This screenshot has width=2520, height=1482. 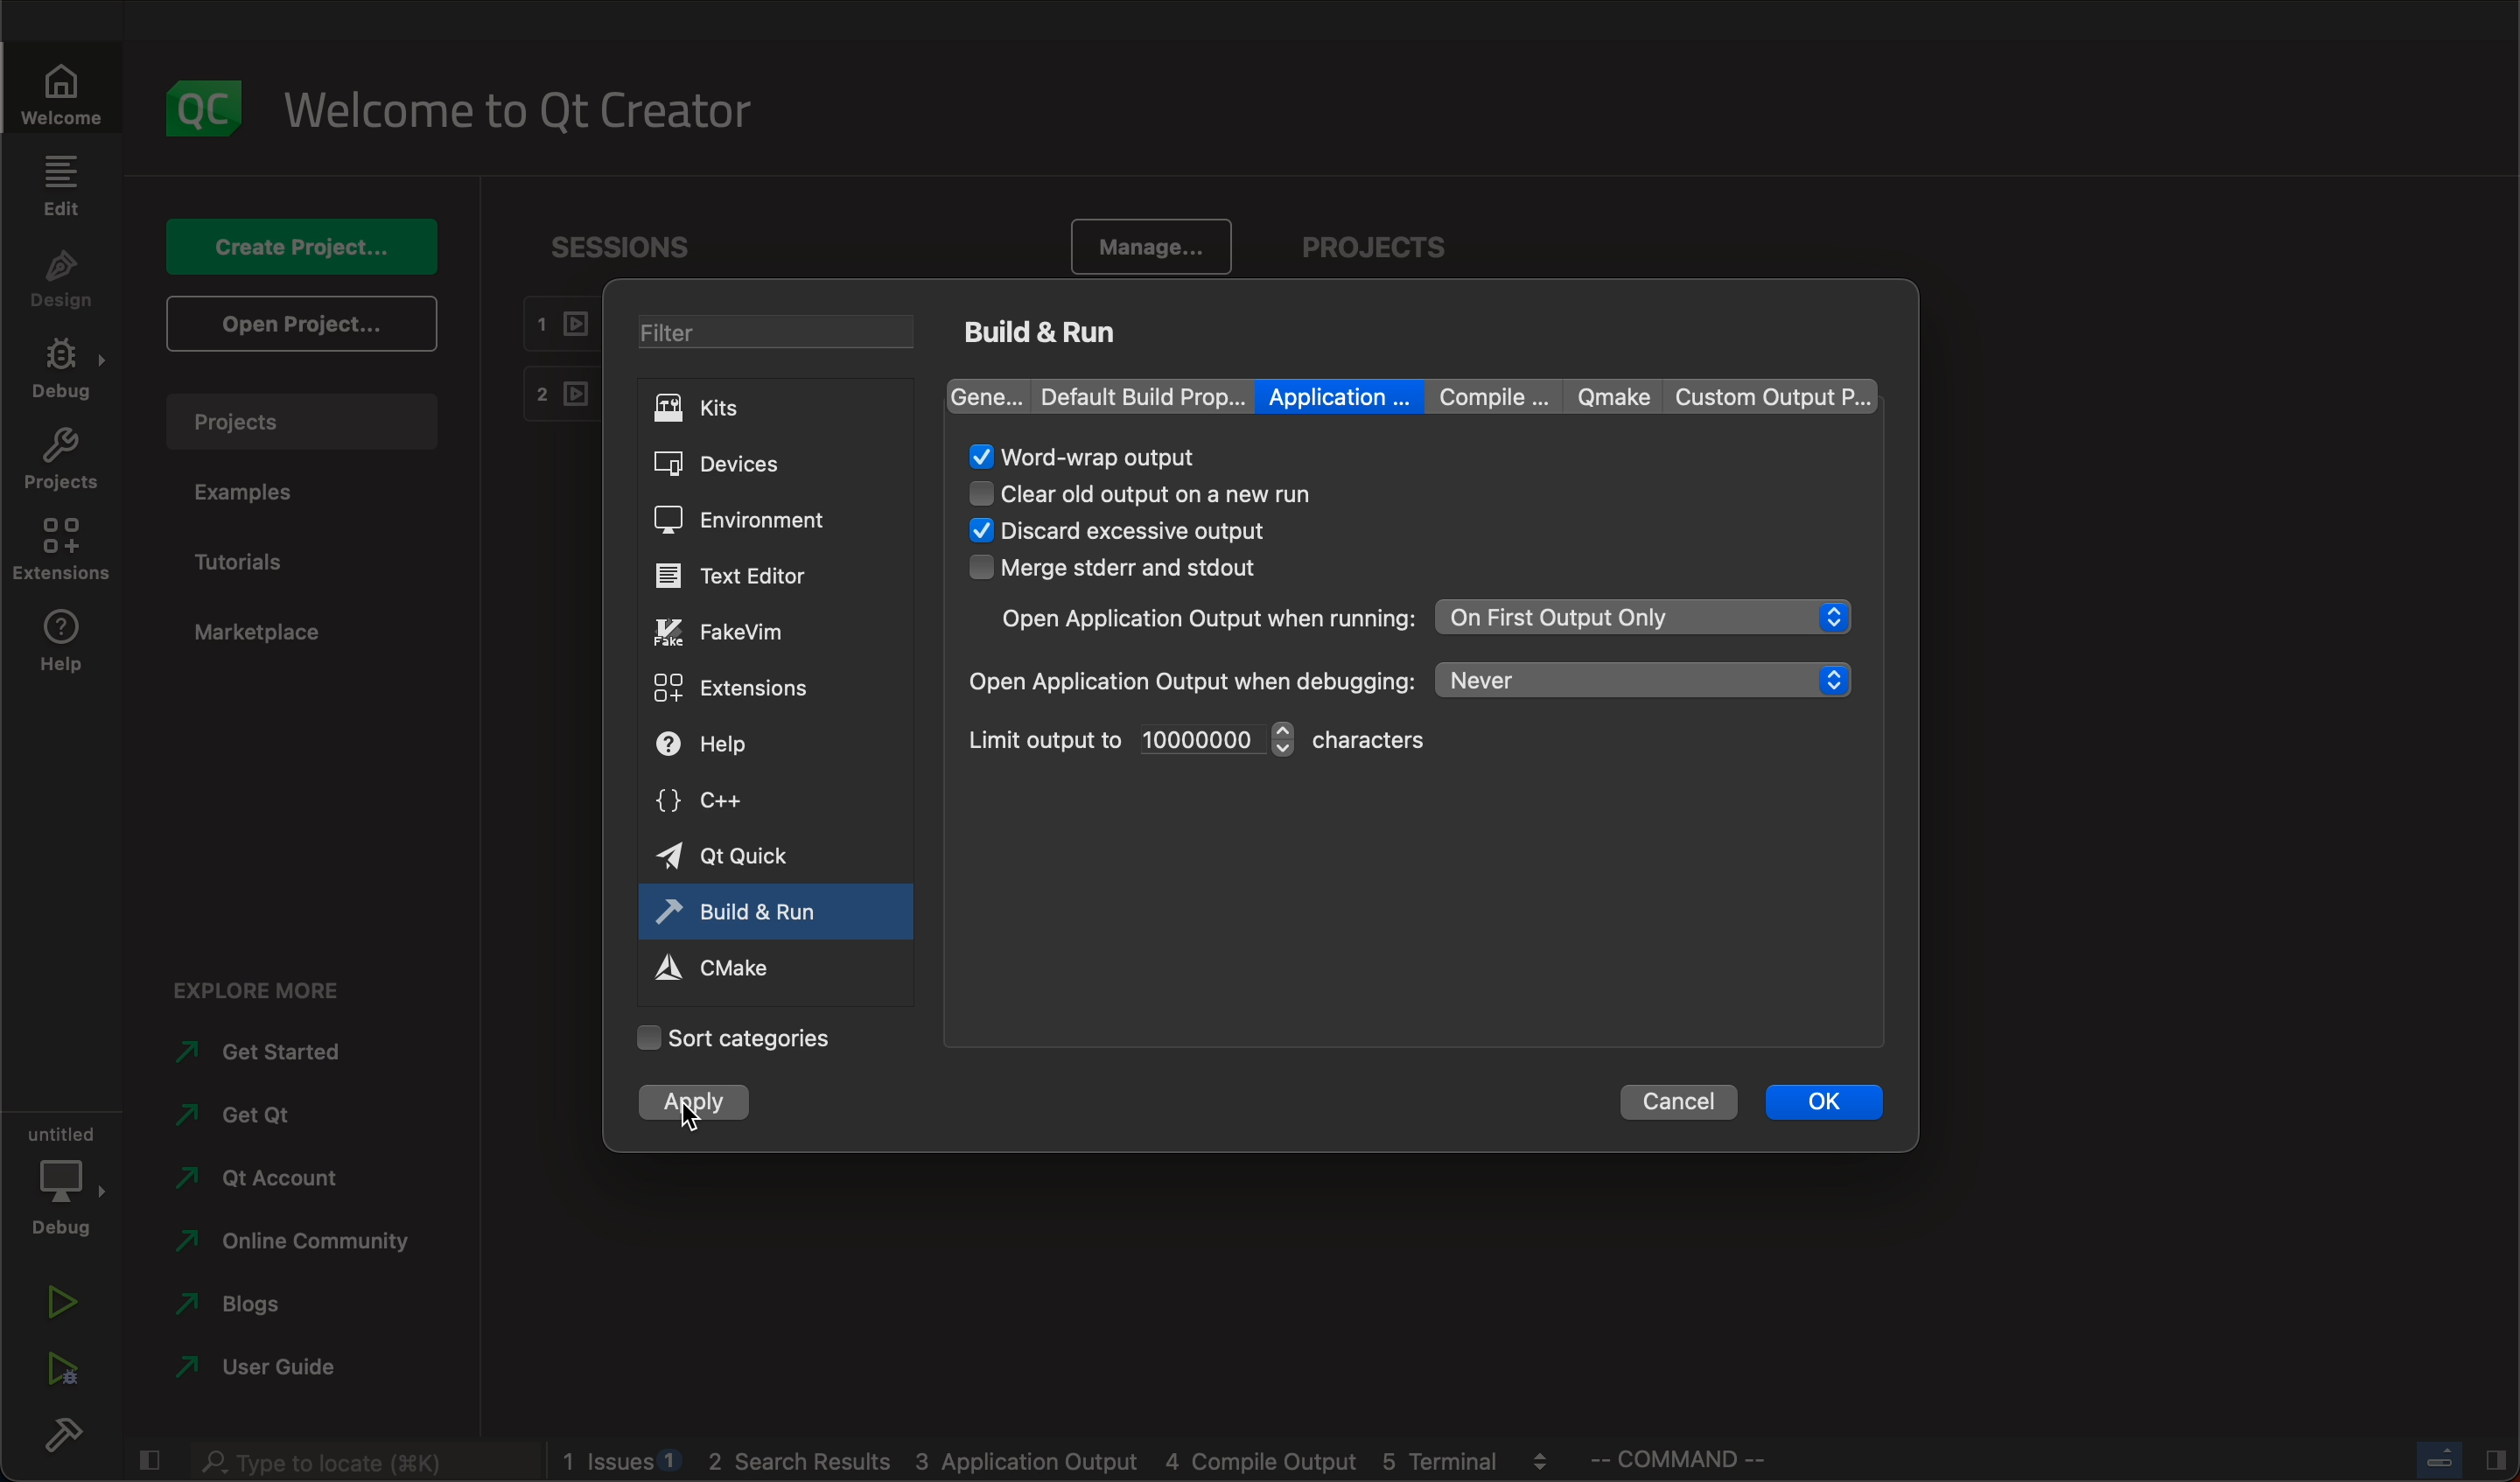 What do you see at coordinates (368, 1462) in the screenshot?
I see `search` at bounding box center [368, 1462].